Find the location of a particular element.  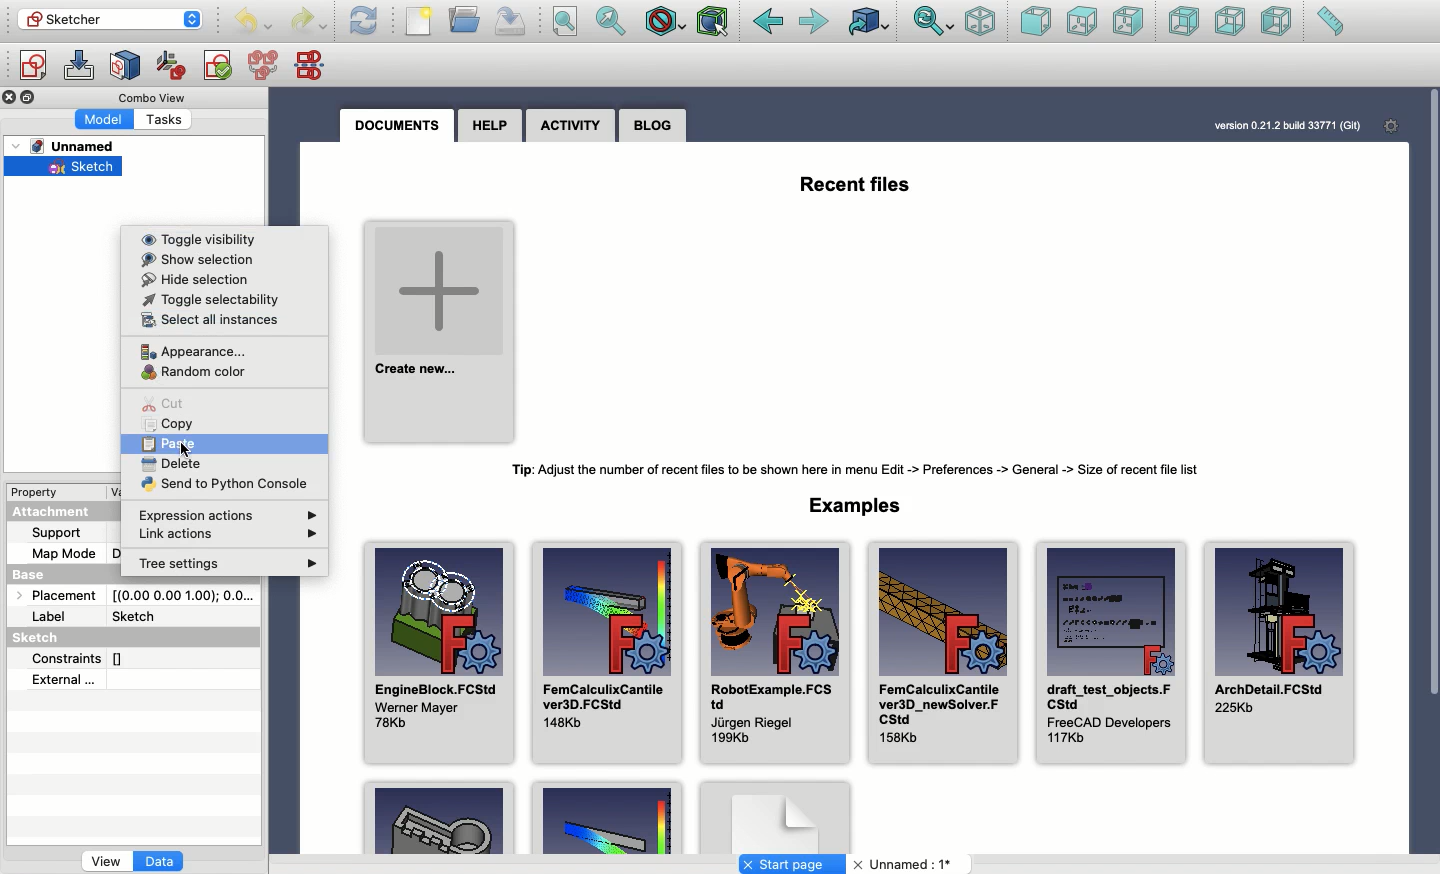

Document is located at coordinates (775, 816).